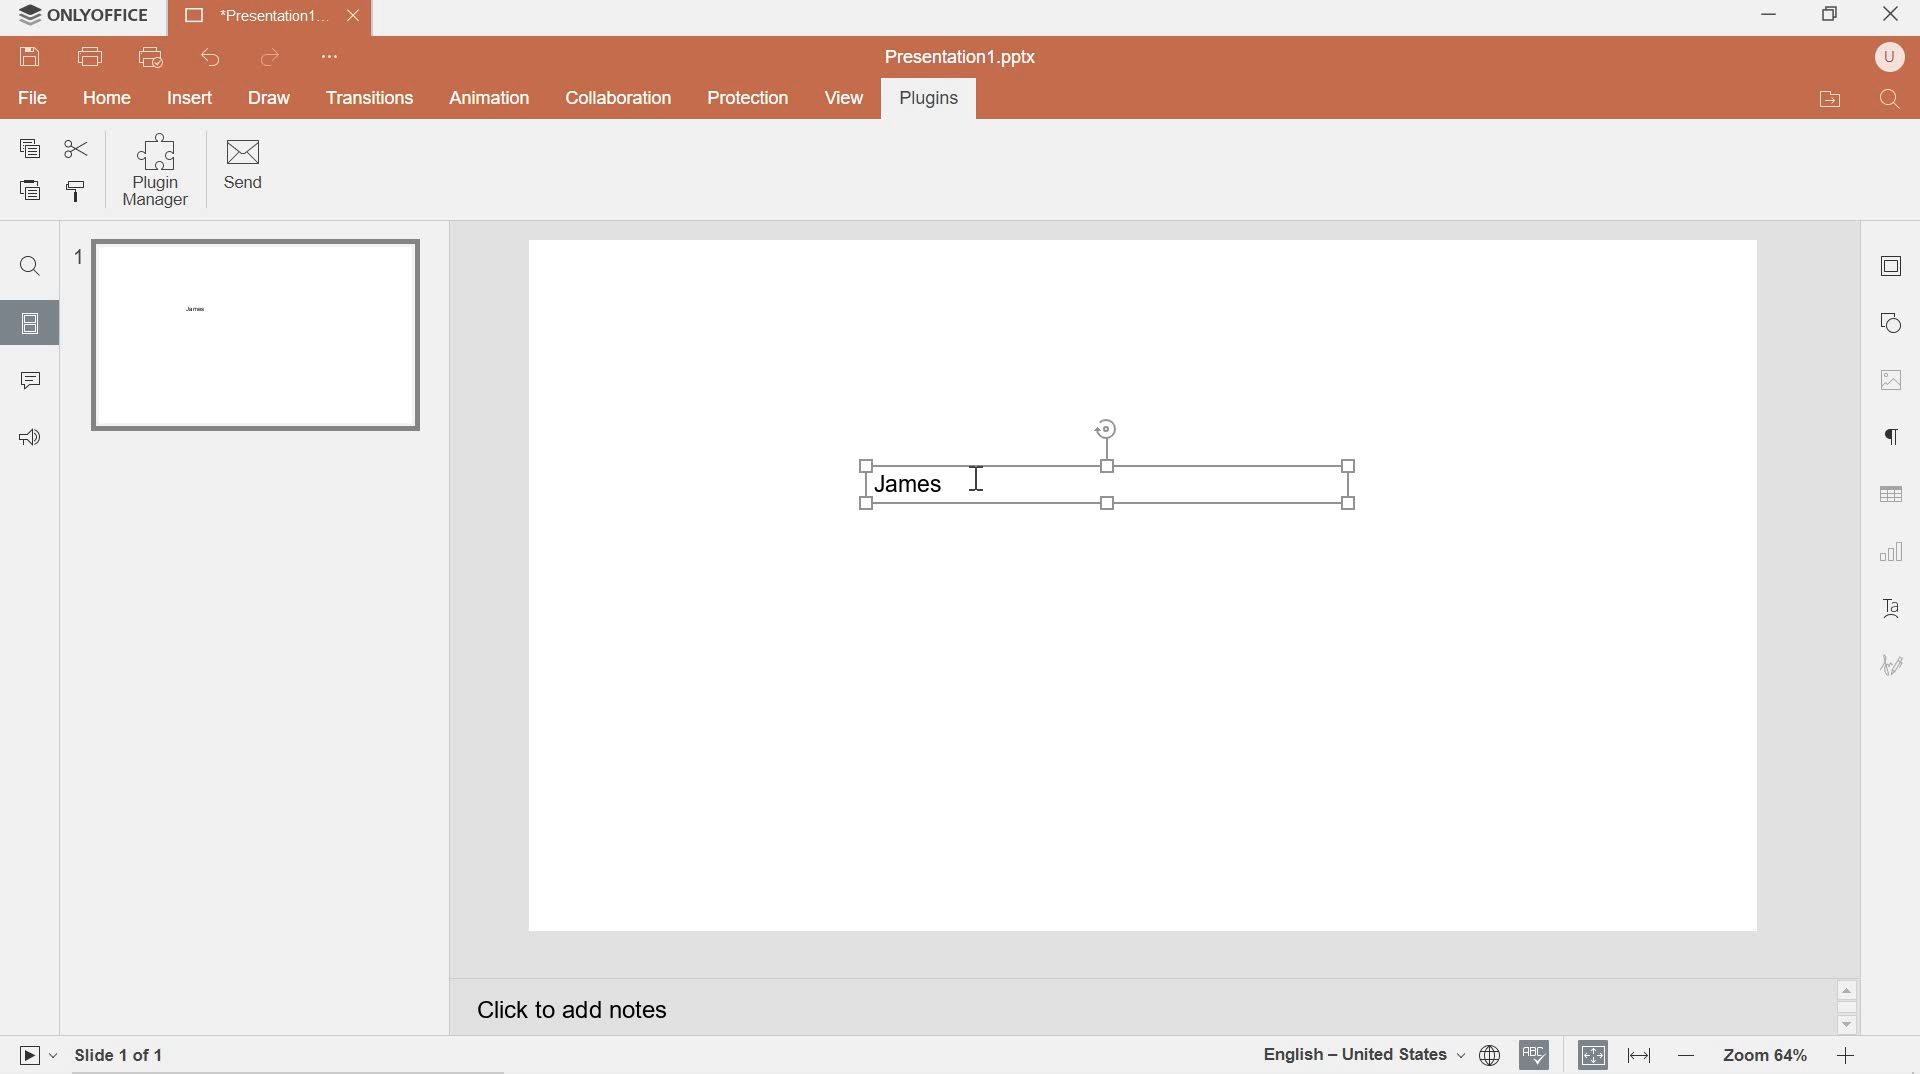 Image resolution: width=1920 pixels, height=1074 pixels. What do you see at coordinates (30, 437) in the screenshot?
I see `Feedback & support` at bounding box center [30, 437].